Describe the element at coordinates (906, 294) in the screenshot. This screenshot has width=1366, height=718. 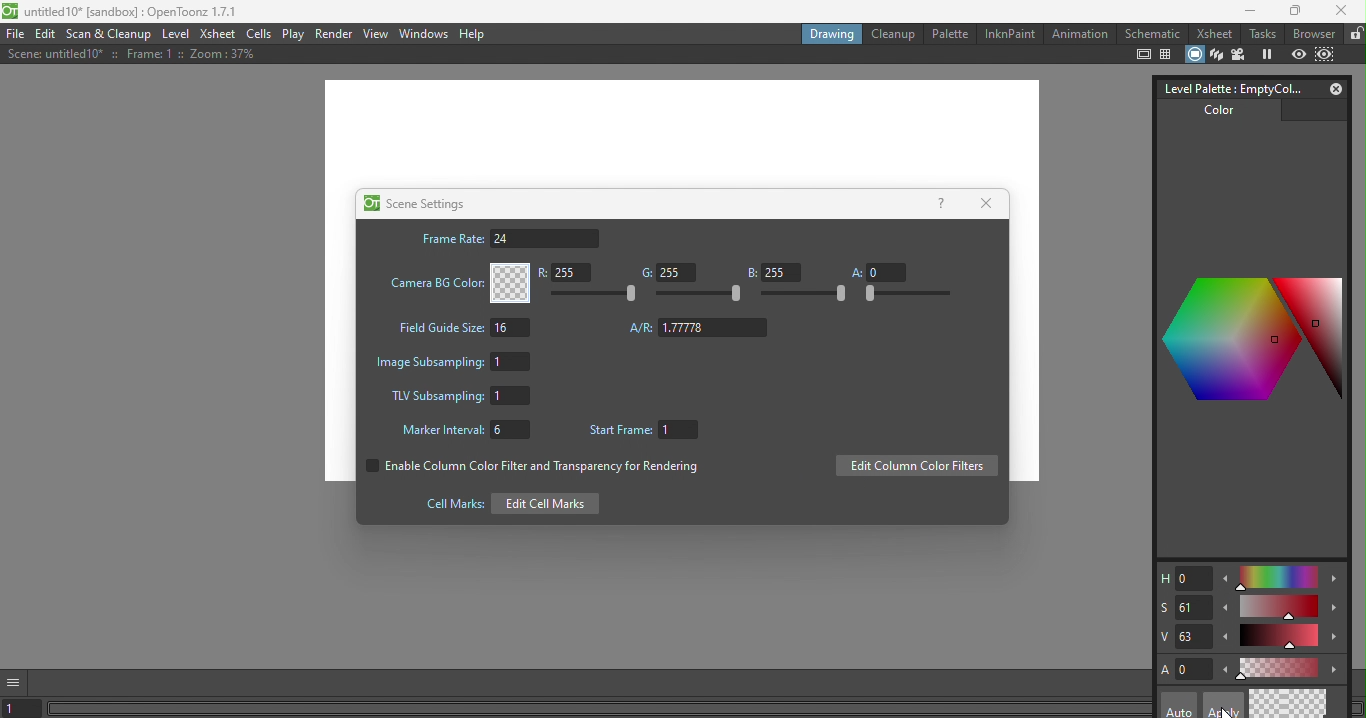
I see `Slide bar` at that location.